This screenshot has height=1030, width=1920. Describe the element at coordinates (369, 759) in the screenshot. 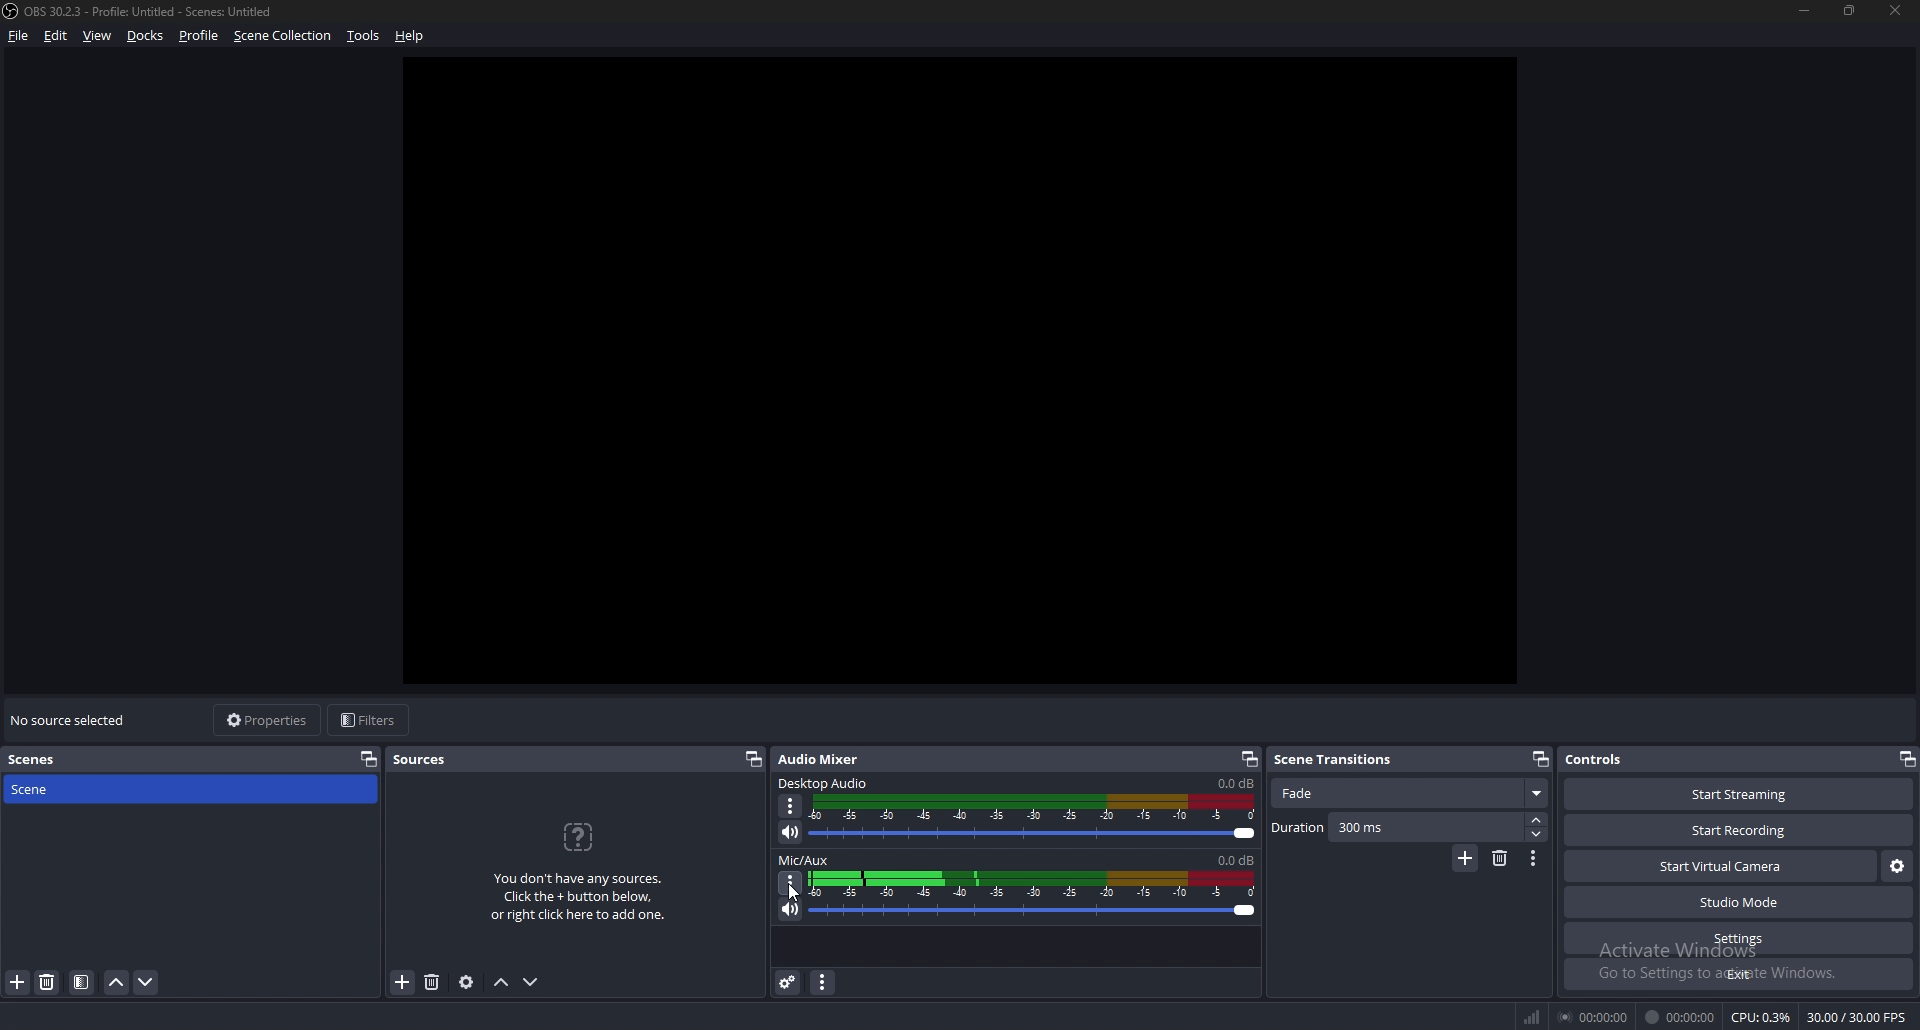

I see `properties` at that location.